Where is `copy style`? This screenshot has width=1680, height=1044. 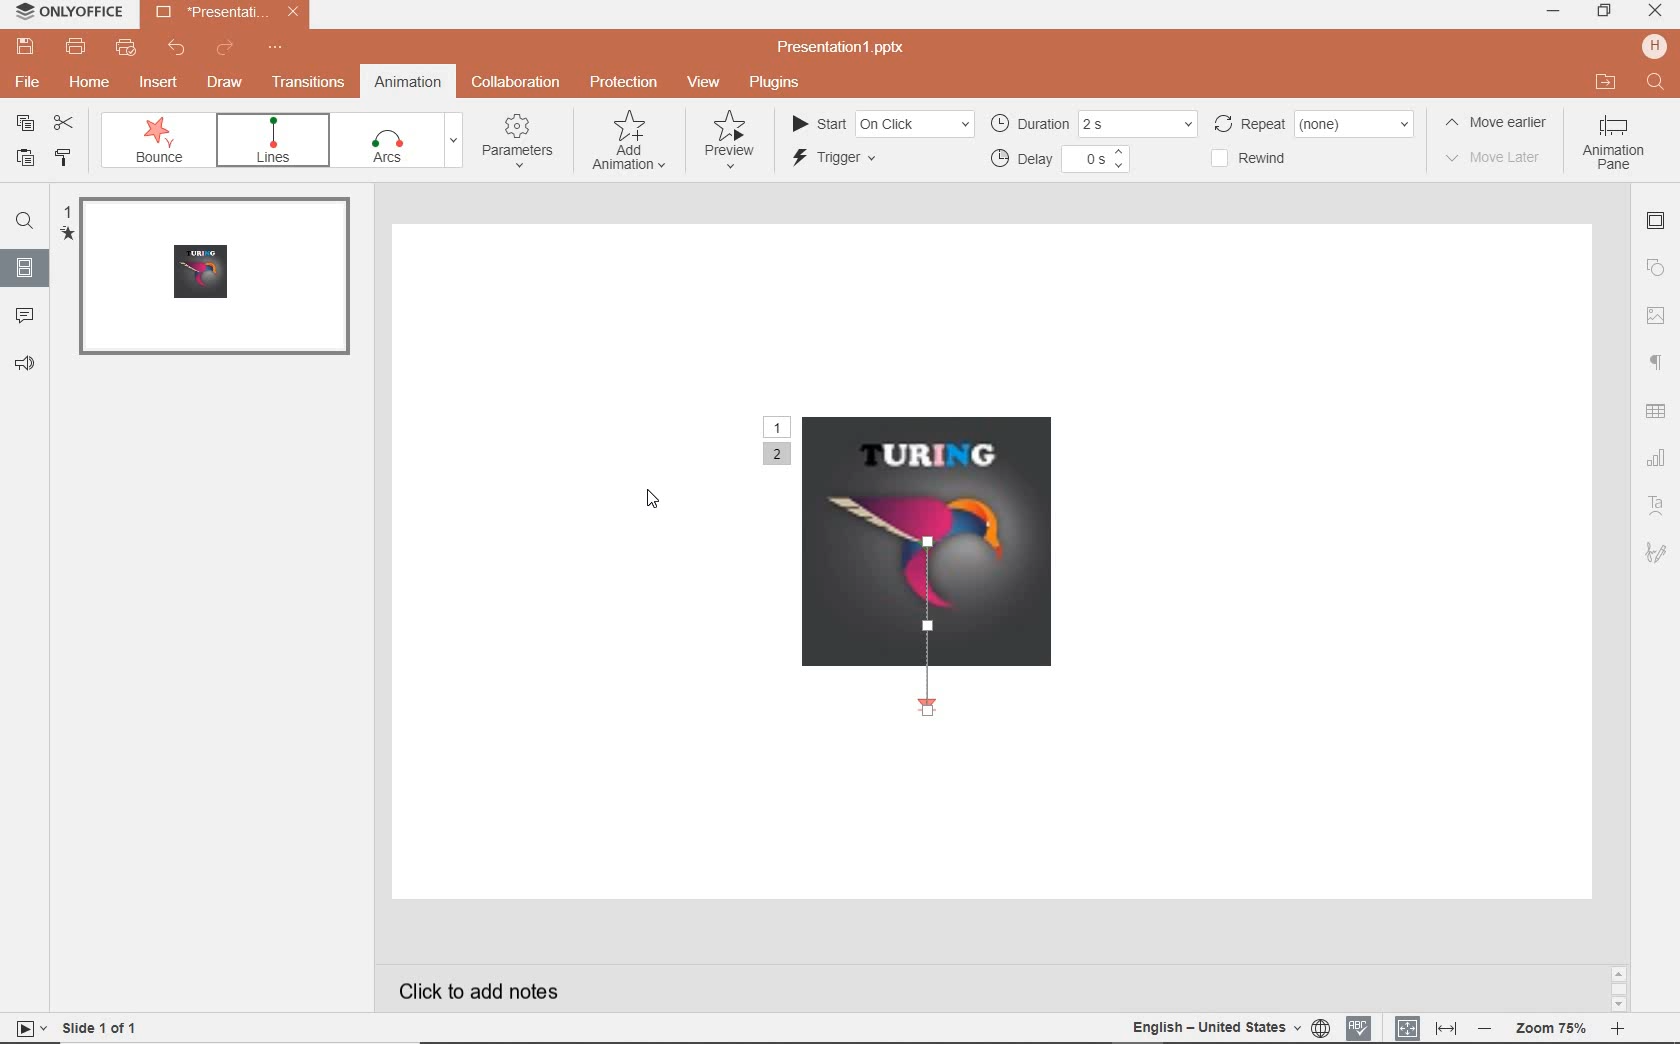
copy style is located at coordinates (65, 157).